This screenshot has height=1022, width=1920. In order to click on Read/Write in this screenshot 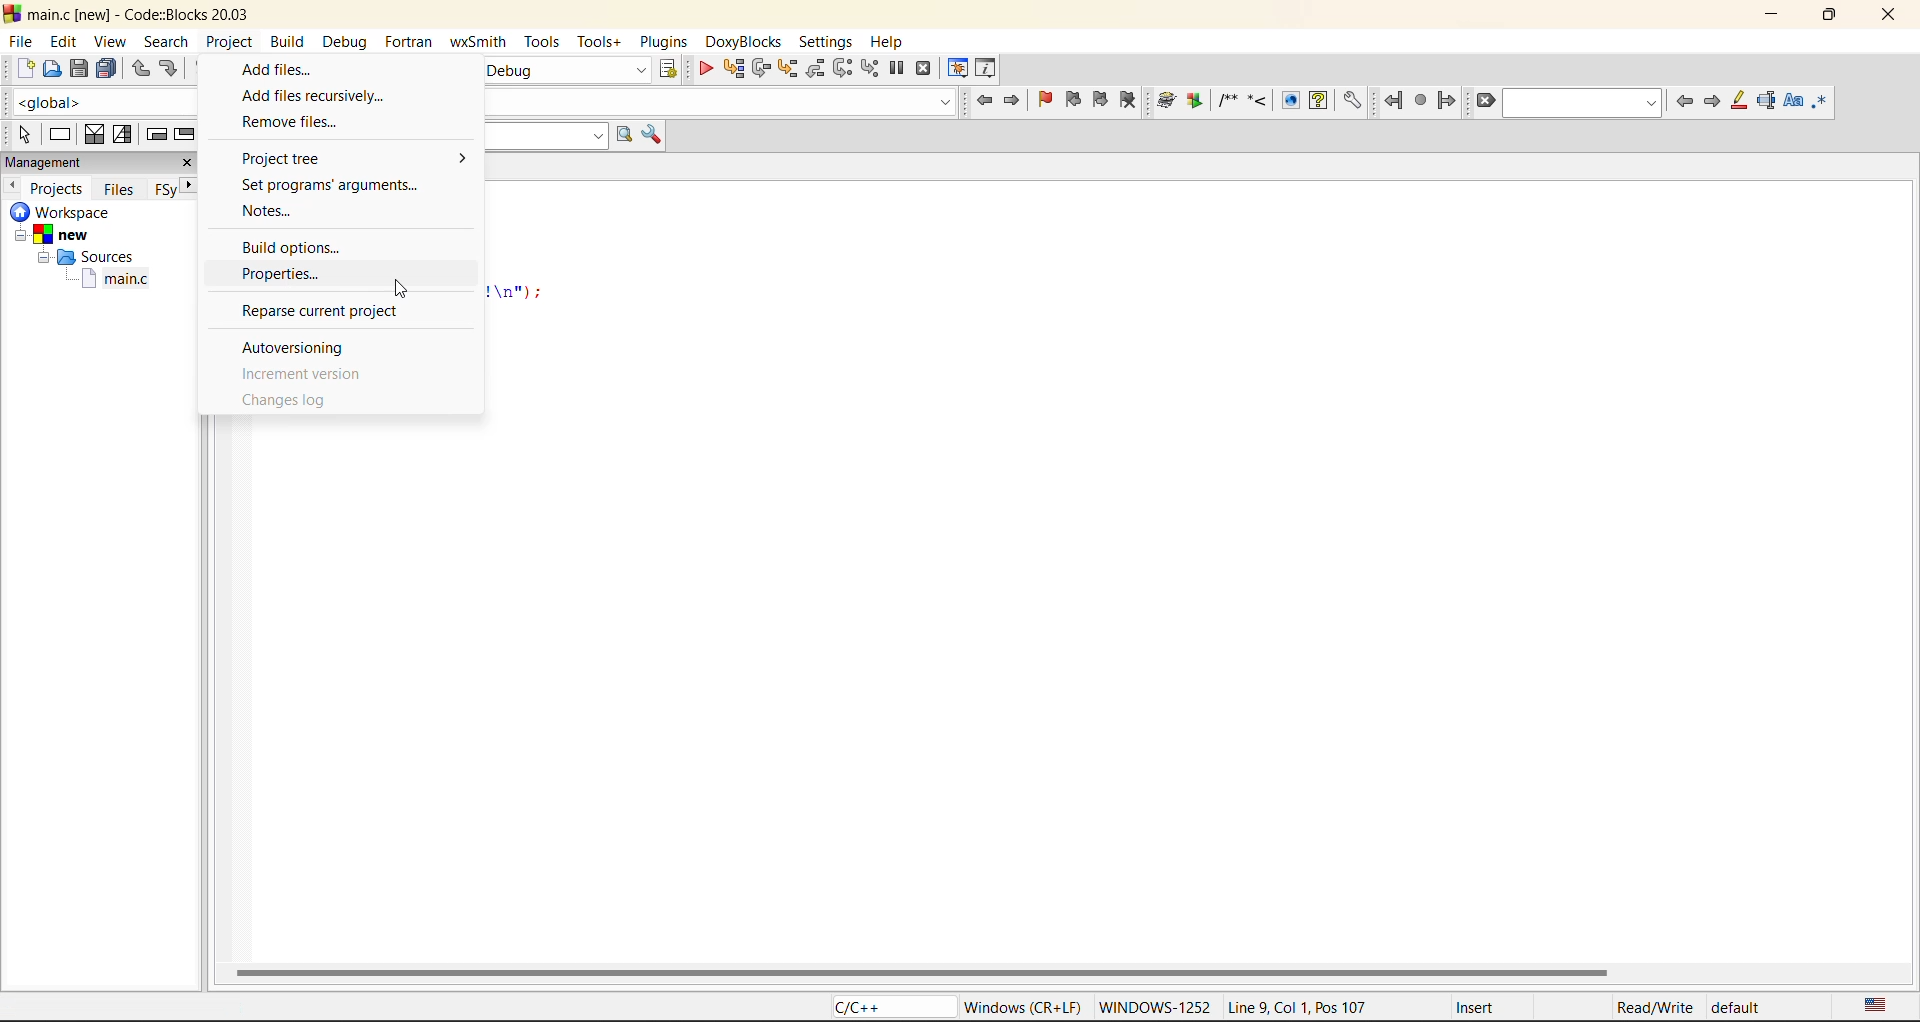, I will do `click(1652, 1005)`.